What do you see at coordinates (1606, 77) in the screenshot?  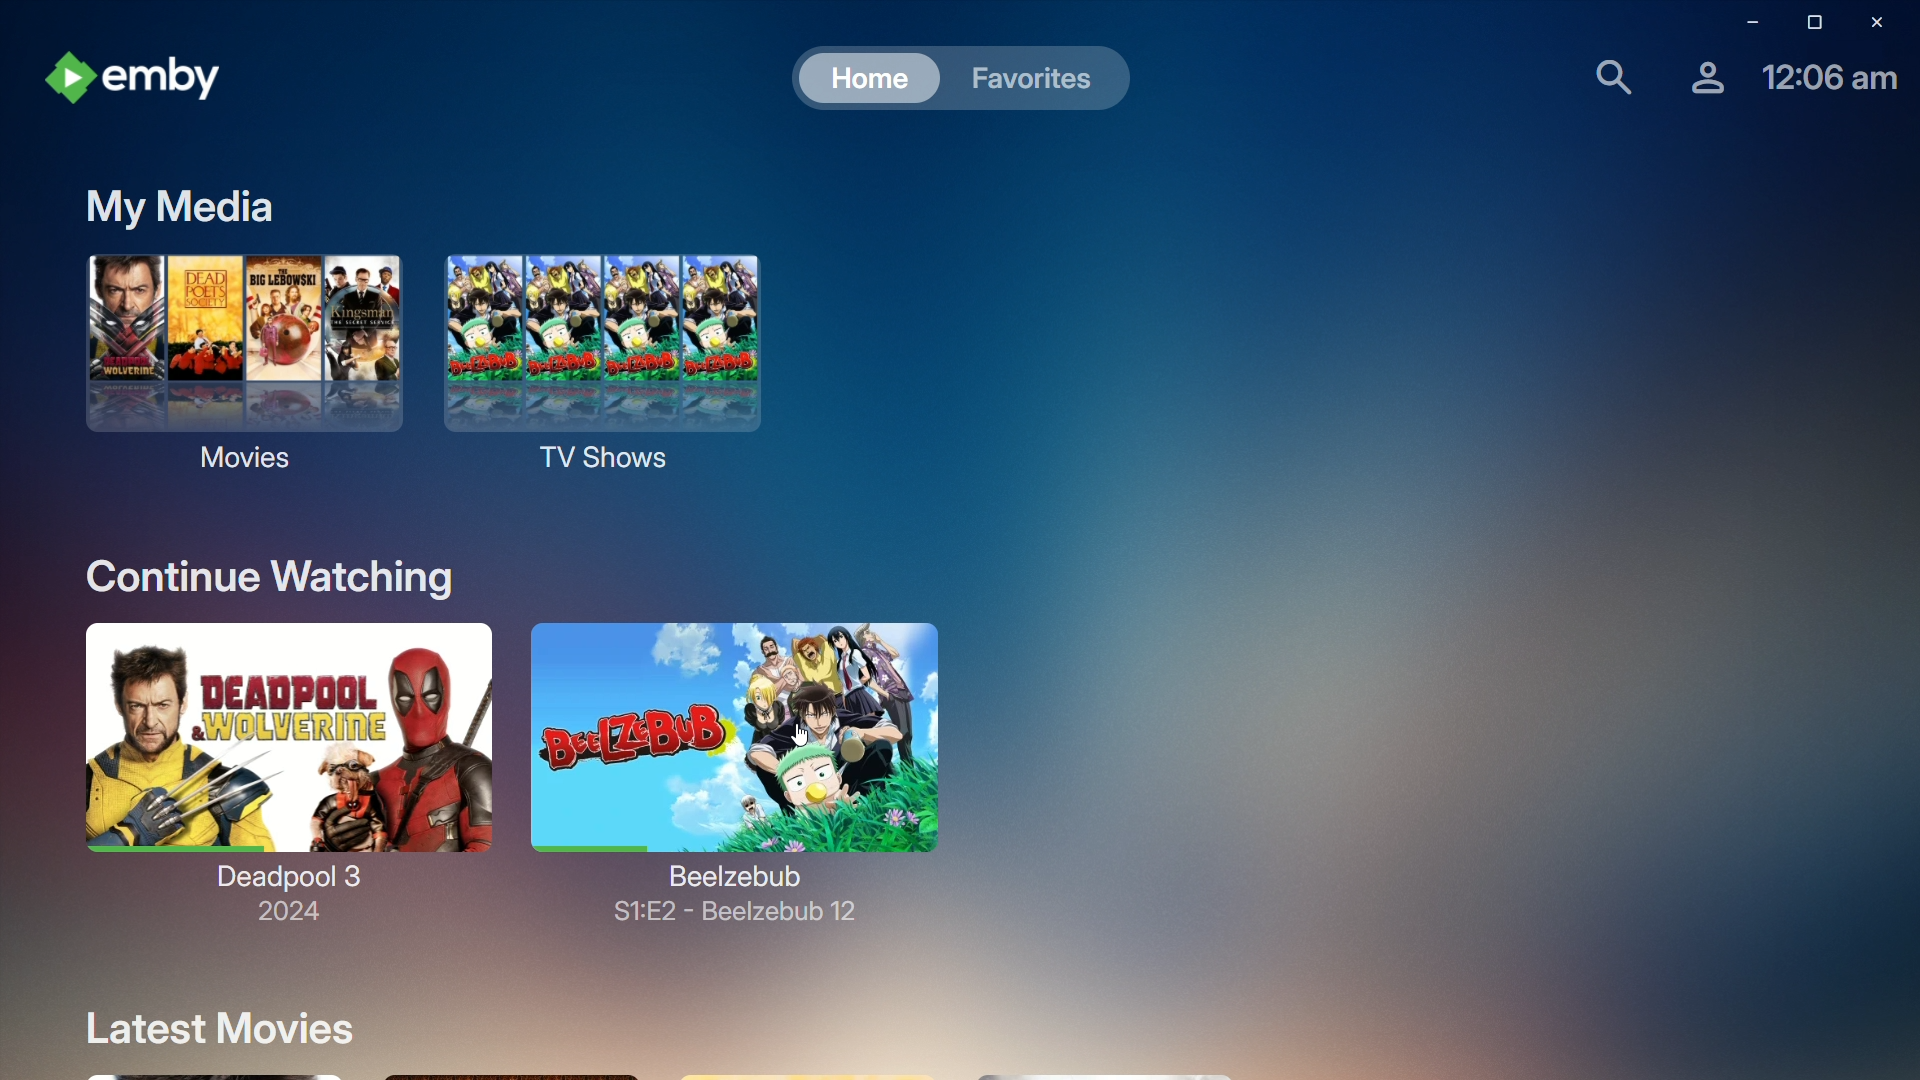 I see `Find` at bounding box center [1606, 77].